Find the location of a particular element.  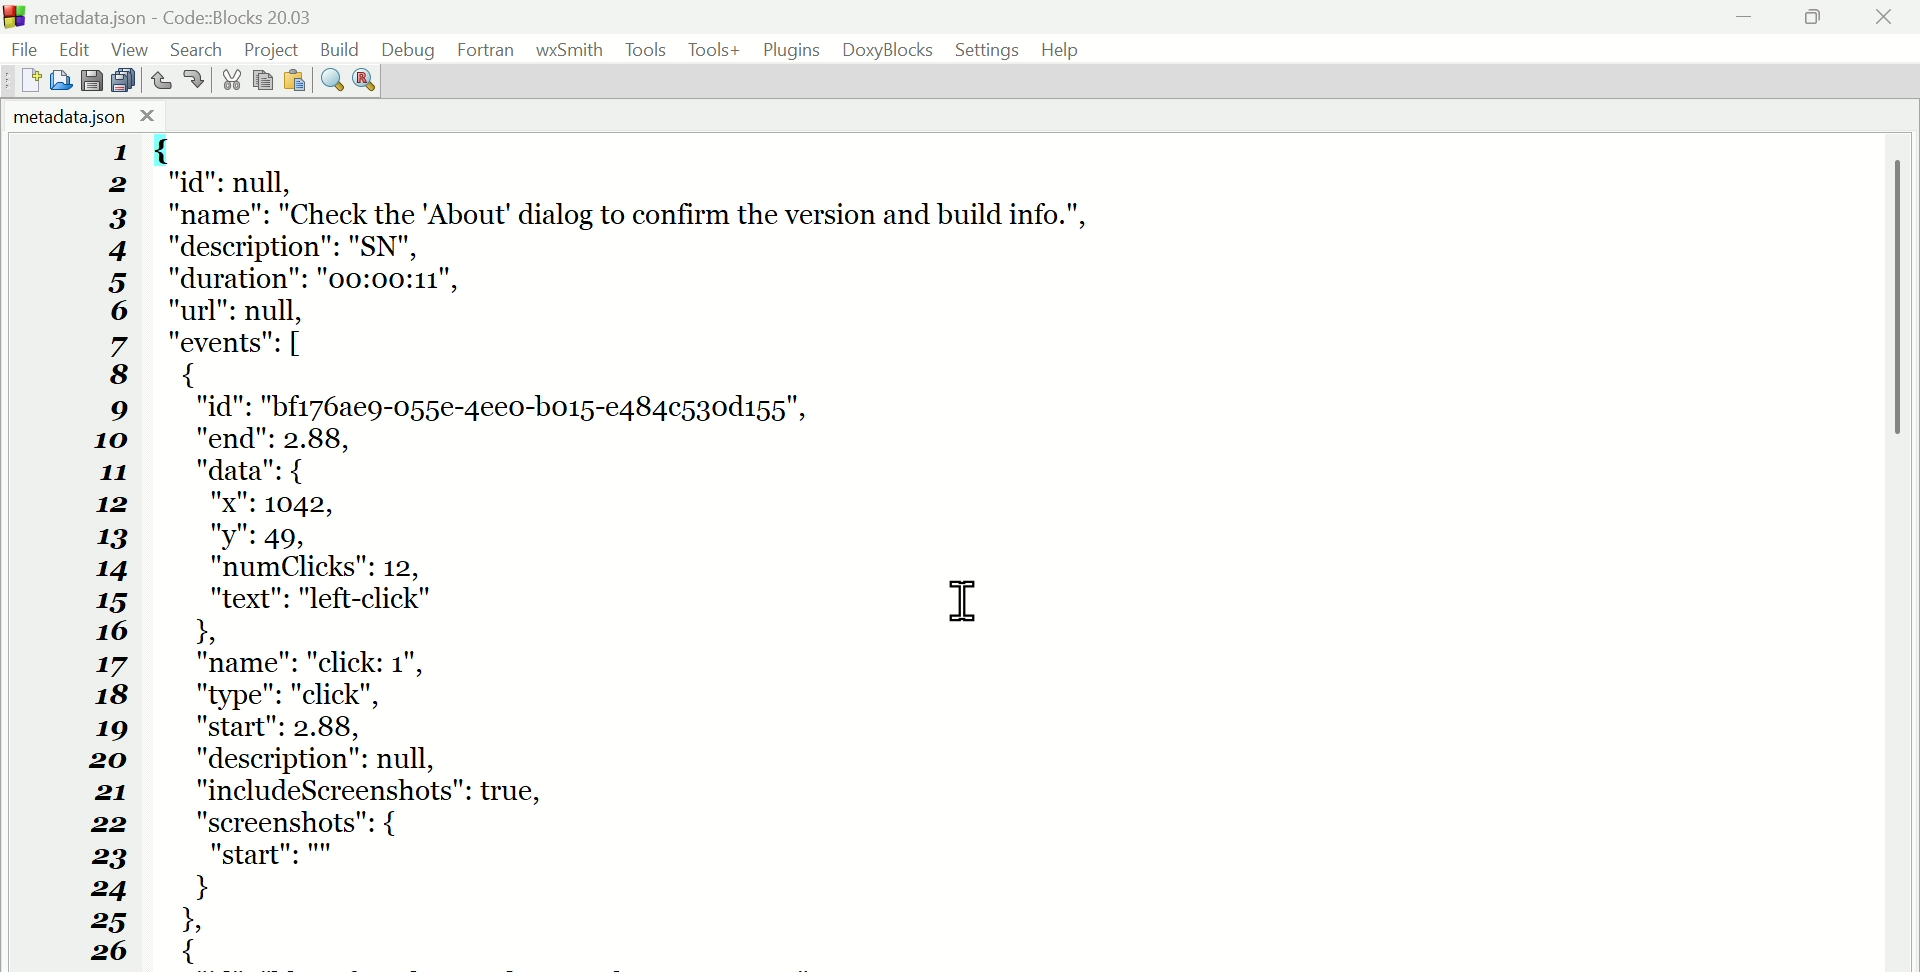

Settings is located at coordinates (988, 49).